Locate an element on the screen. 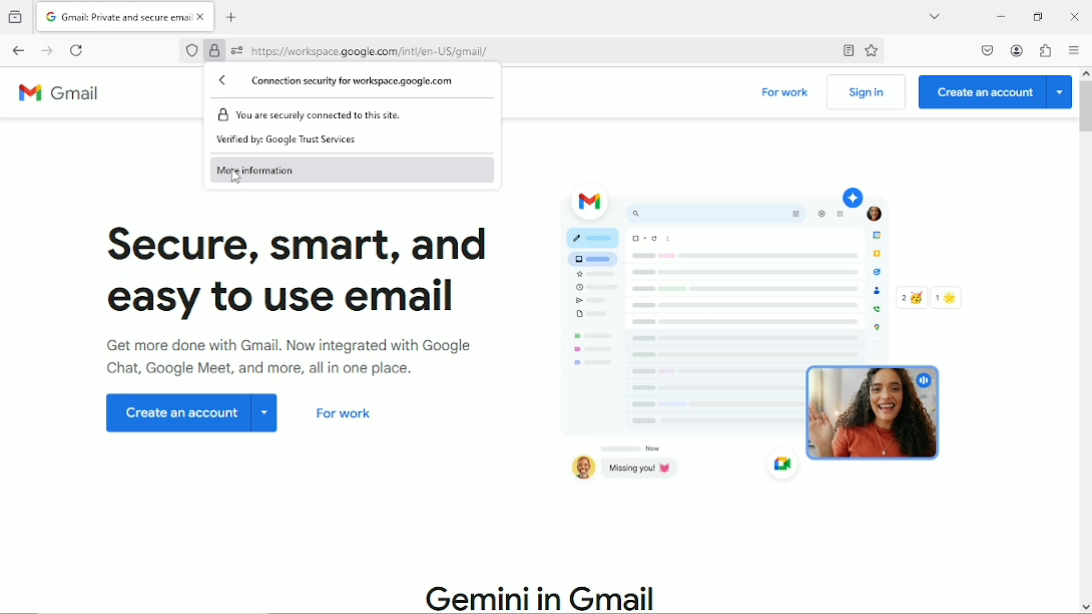  List all tabs is located at coordinates (931, 15).